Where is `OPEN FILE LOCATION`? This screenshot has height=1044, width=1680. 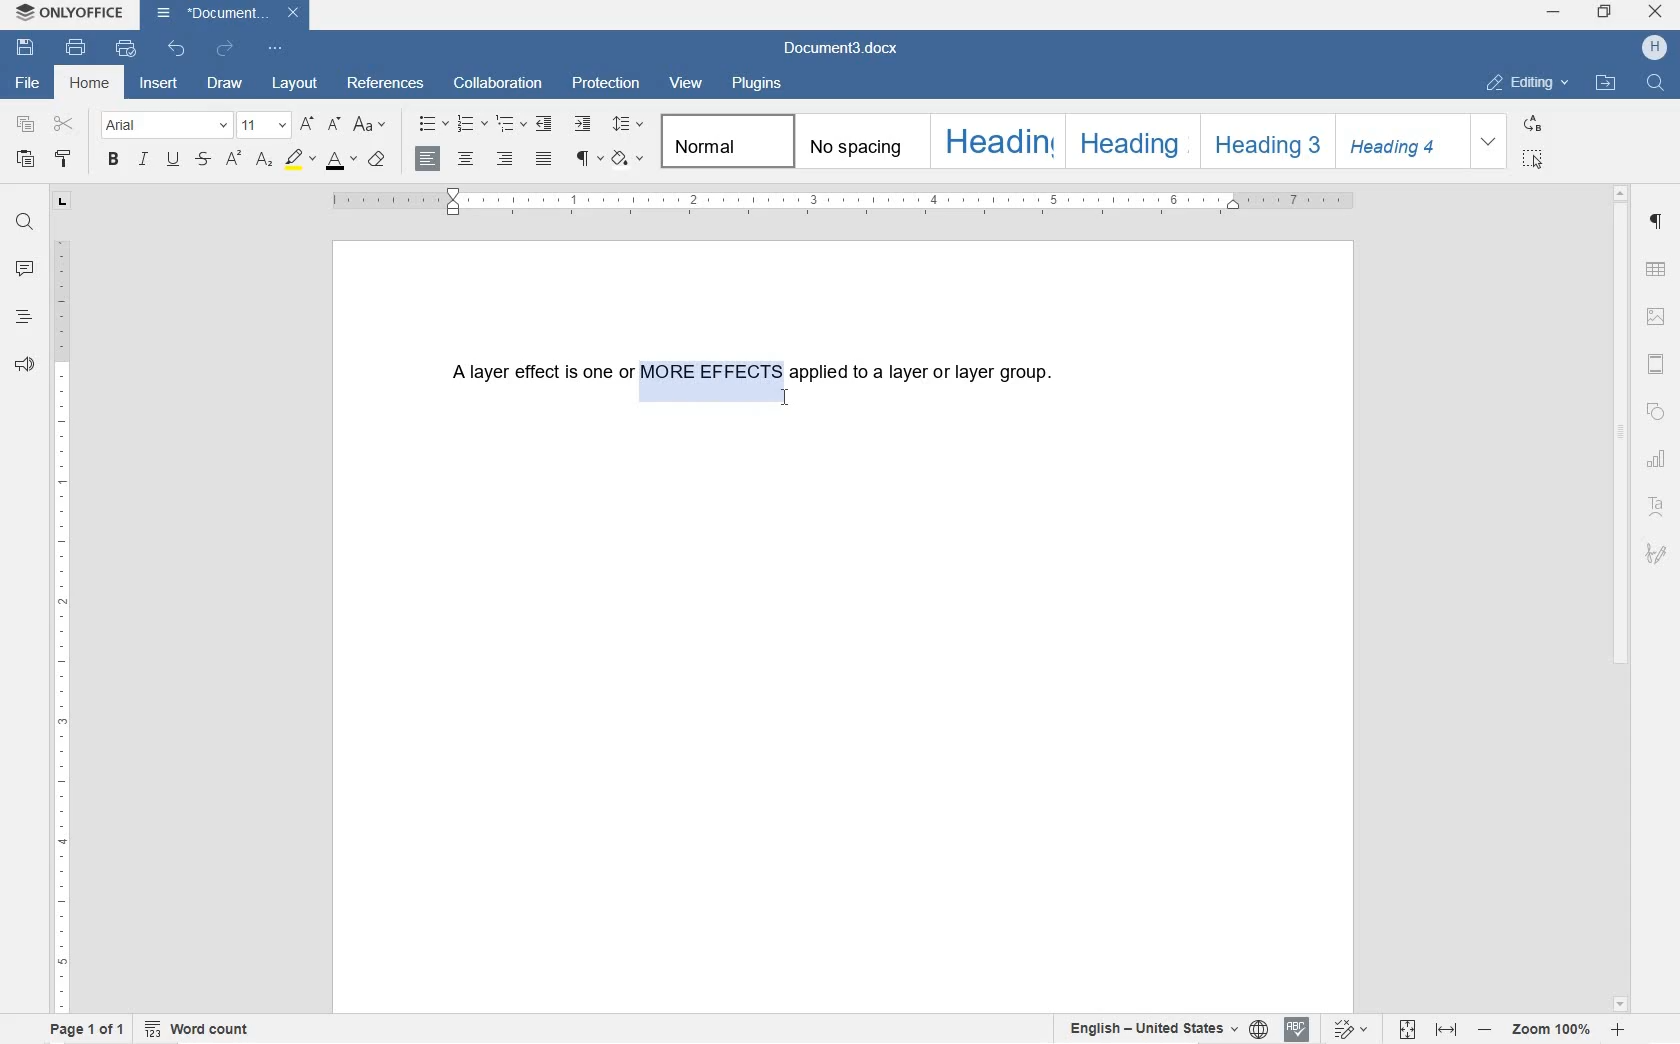 OPEN FILE LOCATION is located at coordinates (1608, 84).